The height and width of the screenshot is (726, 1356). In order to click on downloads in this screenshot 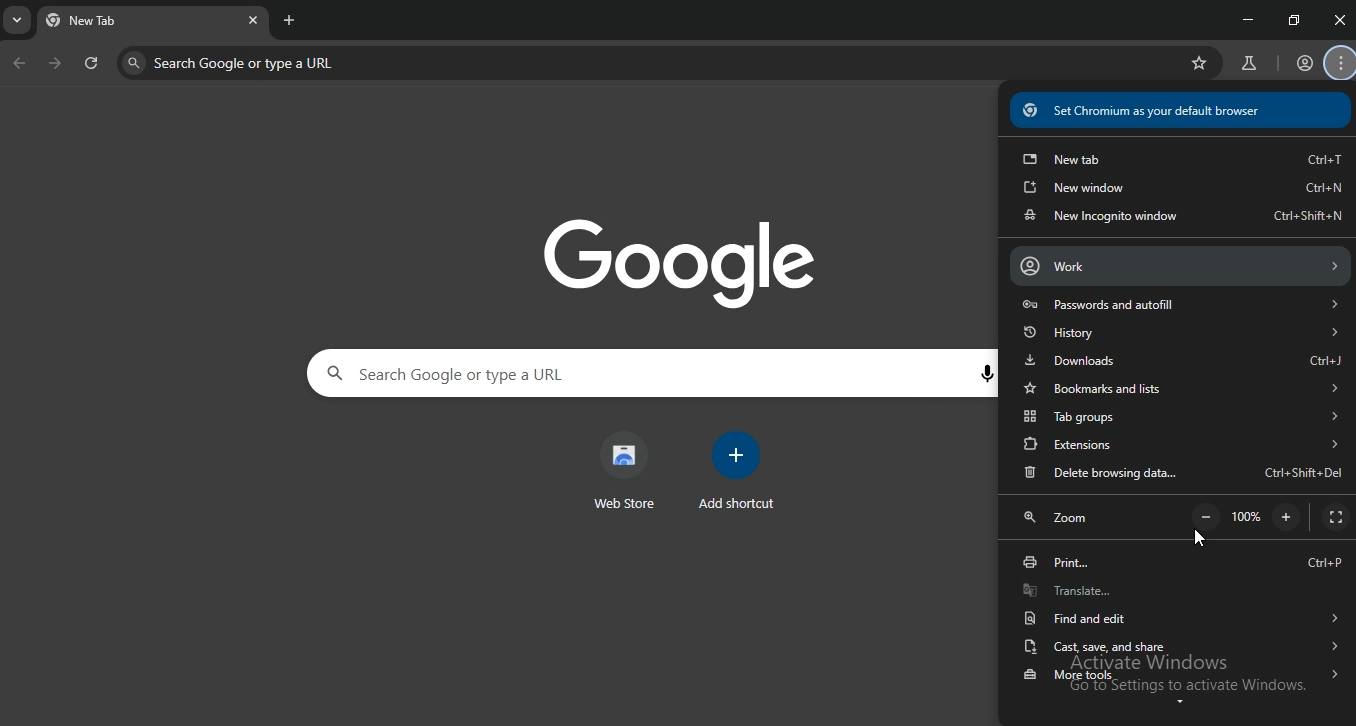, I will do `click(1185, 362)`.